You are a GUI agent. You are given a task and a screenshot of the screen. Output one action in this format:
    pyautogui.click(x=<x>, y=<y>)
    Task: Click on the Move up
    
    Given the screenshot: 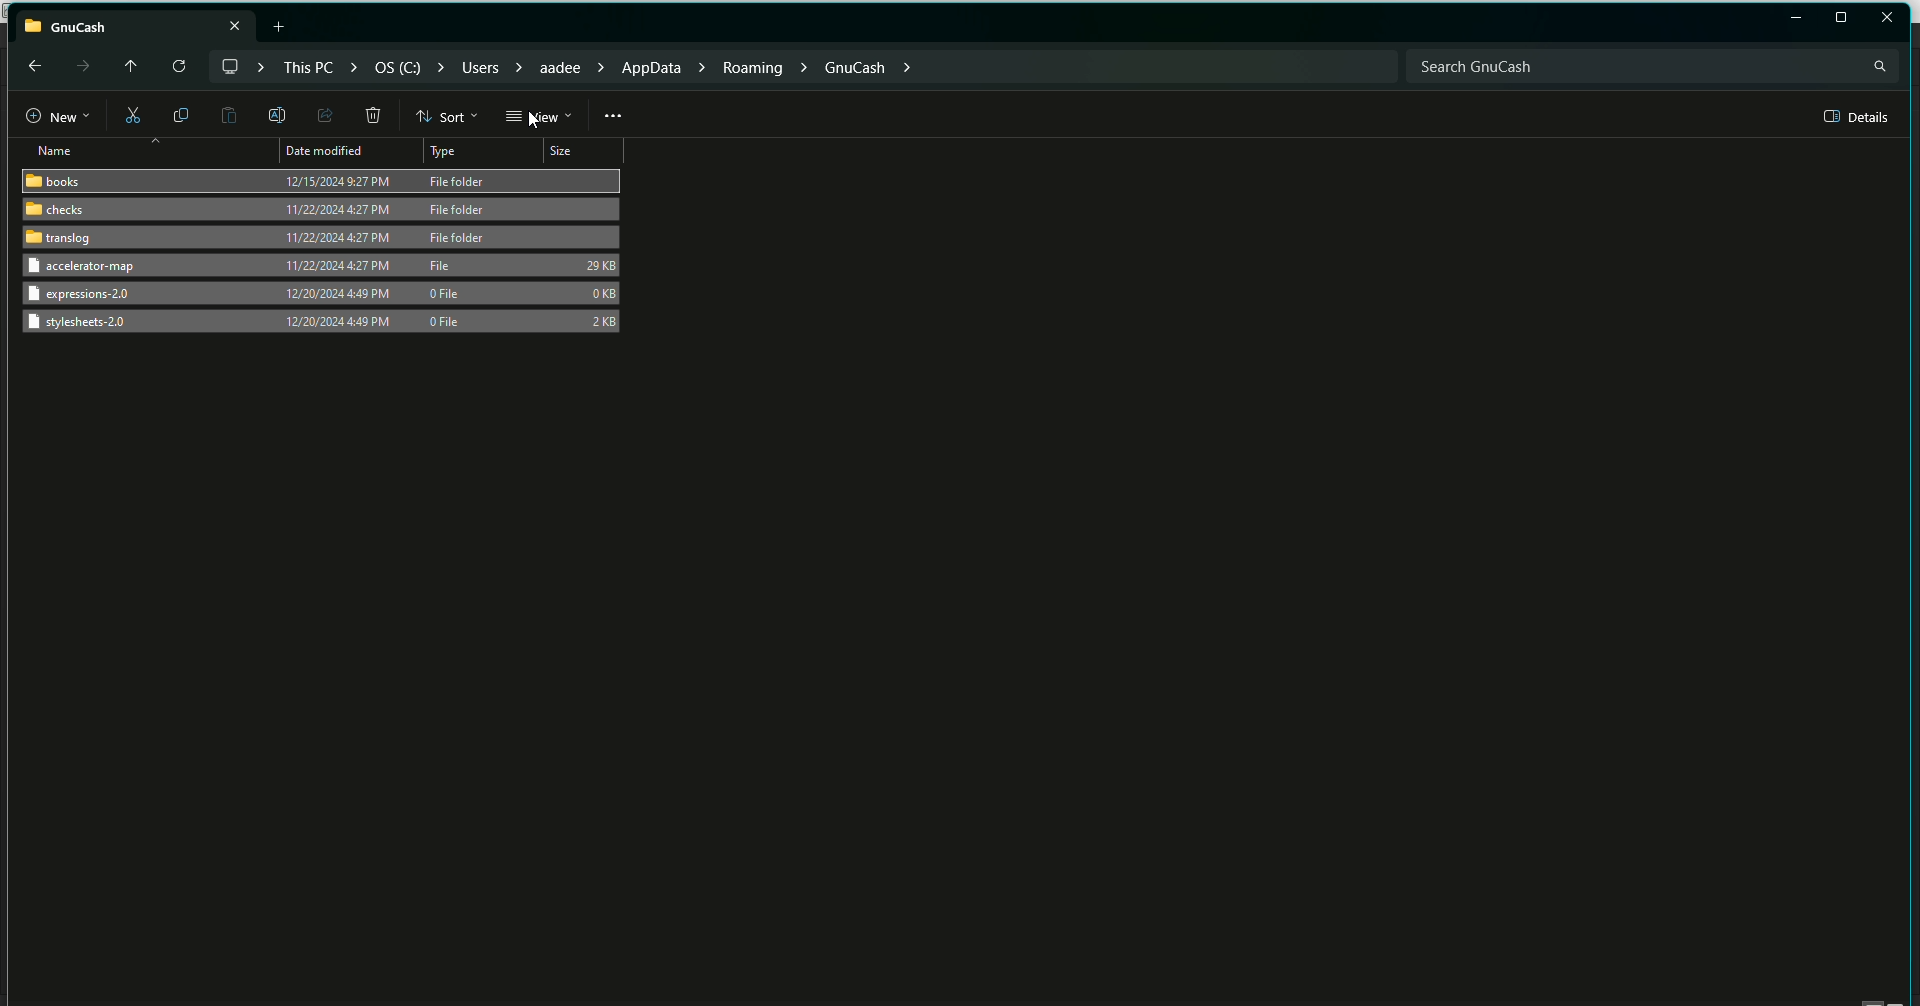 What is the action you would take?
    pyautogui.click(x=126, y=63)
    